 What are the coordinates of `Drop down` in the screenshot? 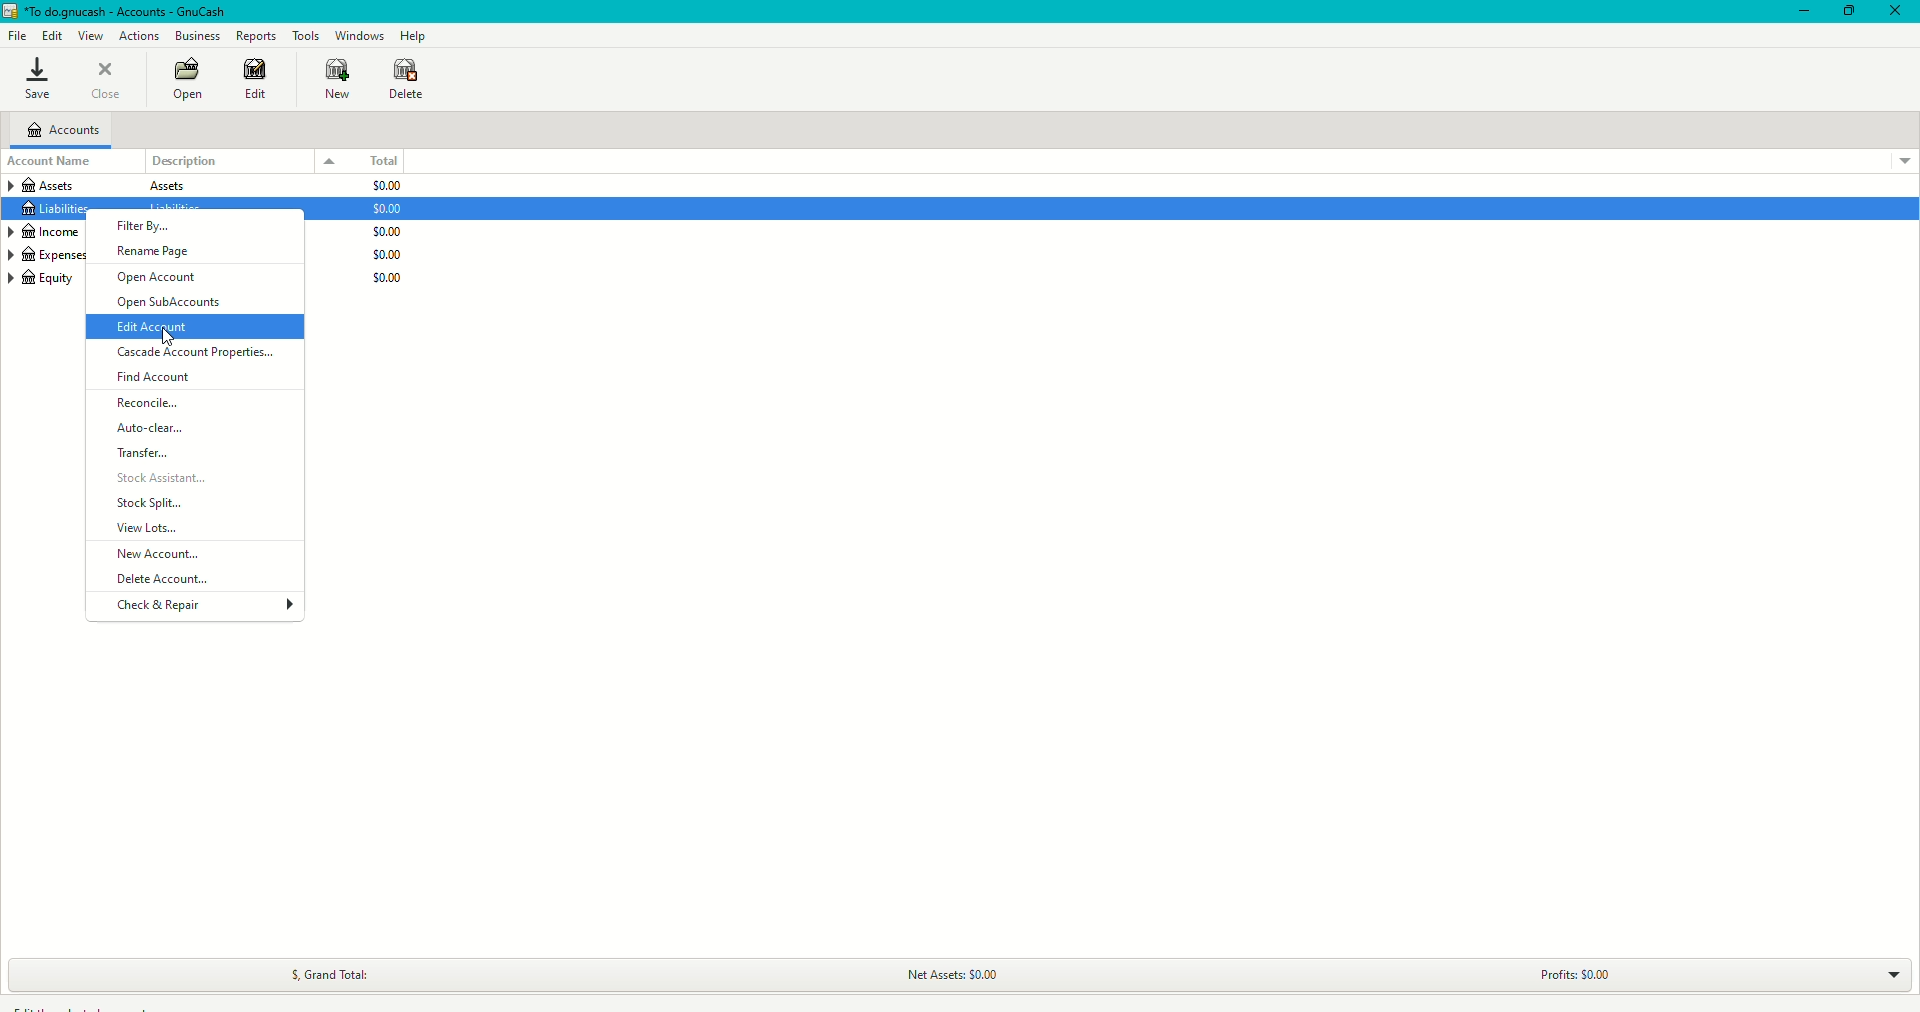 It's located at (1899, 160).